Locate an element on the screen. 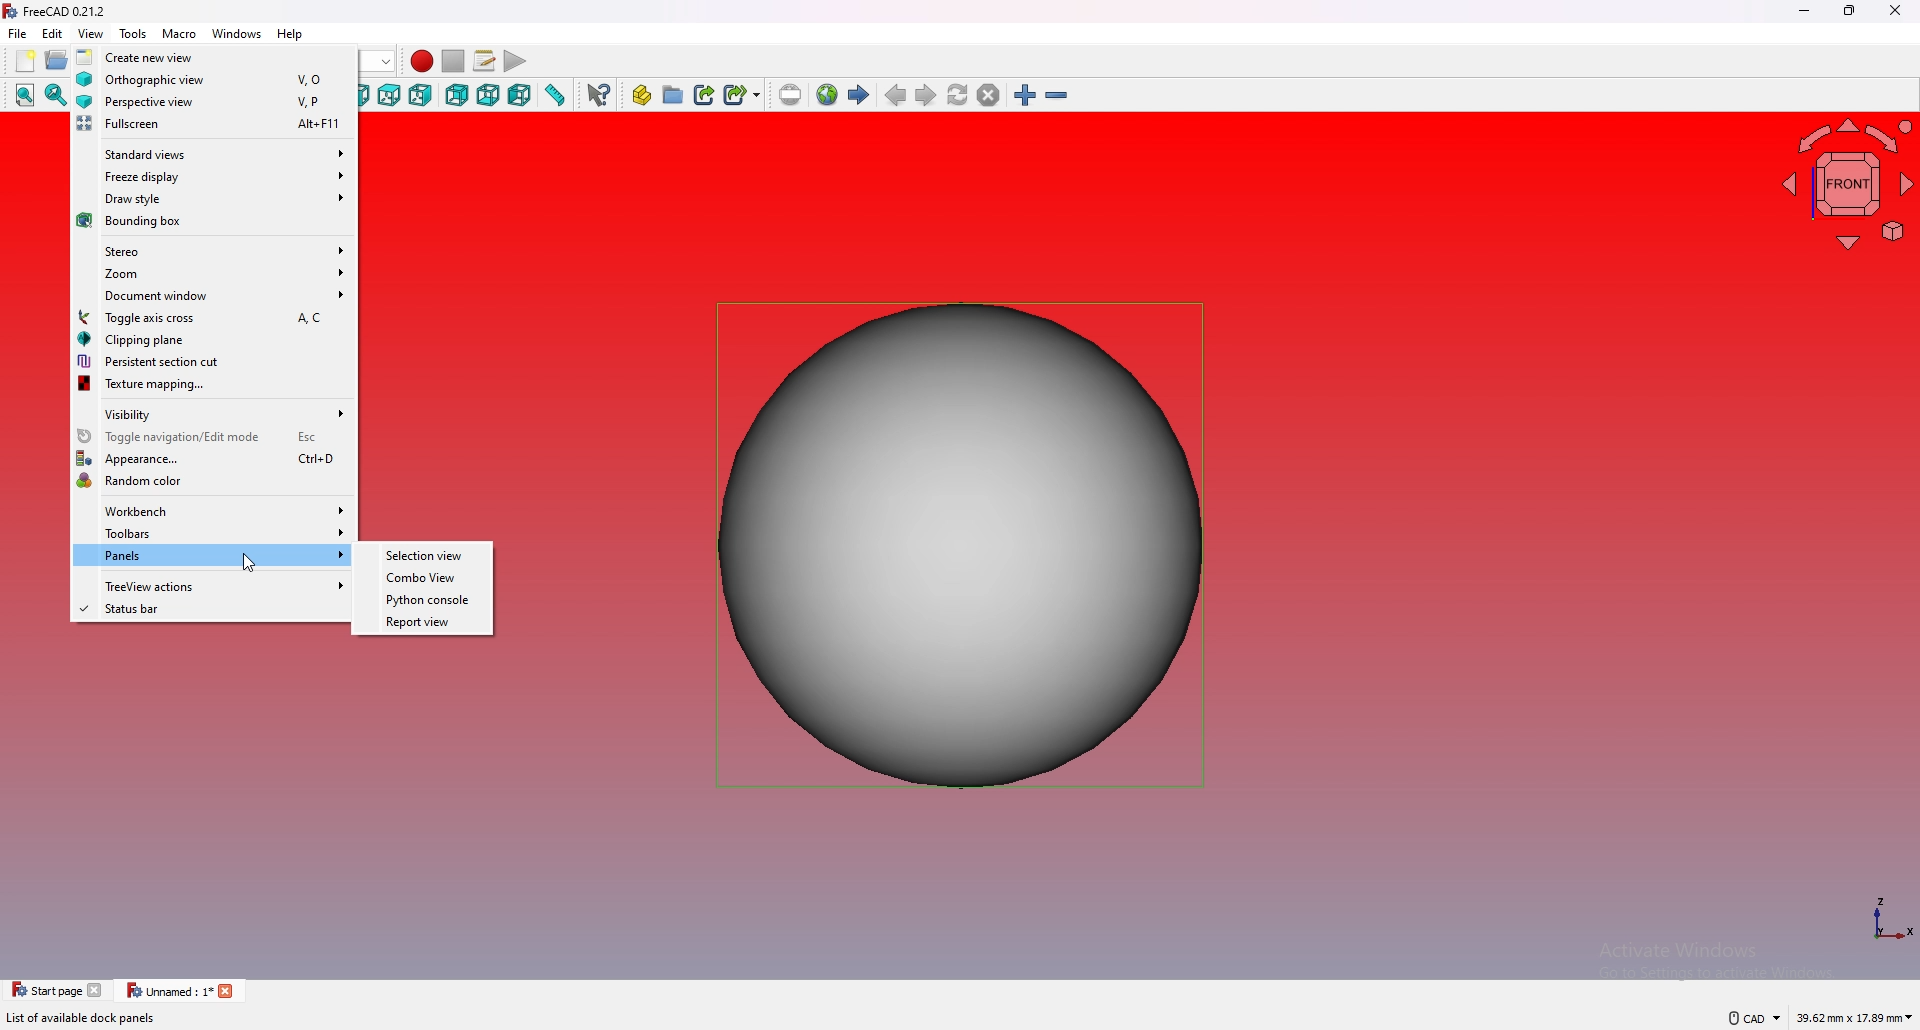 The image size is (1920, 1030). bottom is located at coordinates (489, 96).